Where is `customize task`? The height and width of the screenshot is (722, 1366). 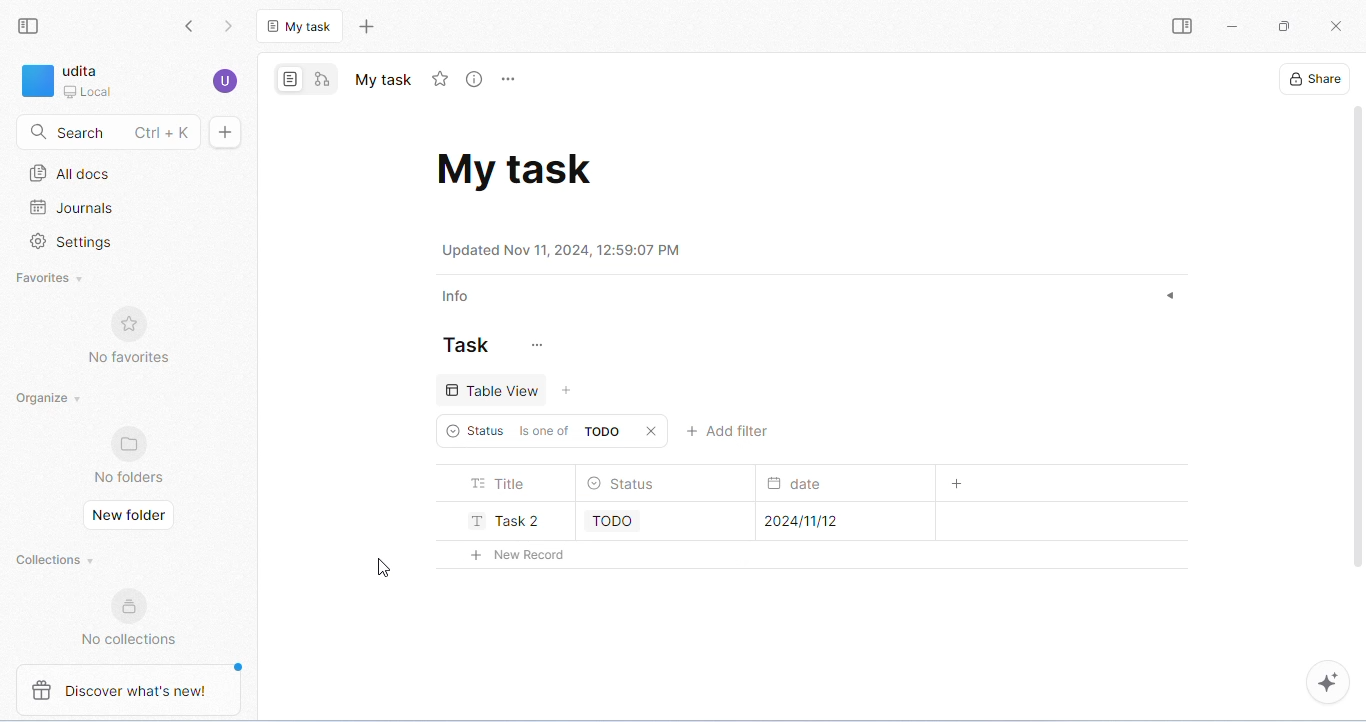 customize task is located at coordinates (534, 346).